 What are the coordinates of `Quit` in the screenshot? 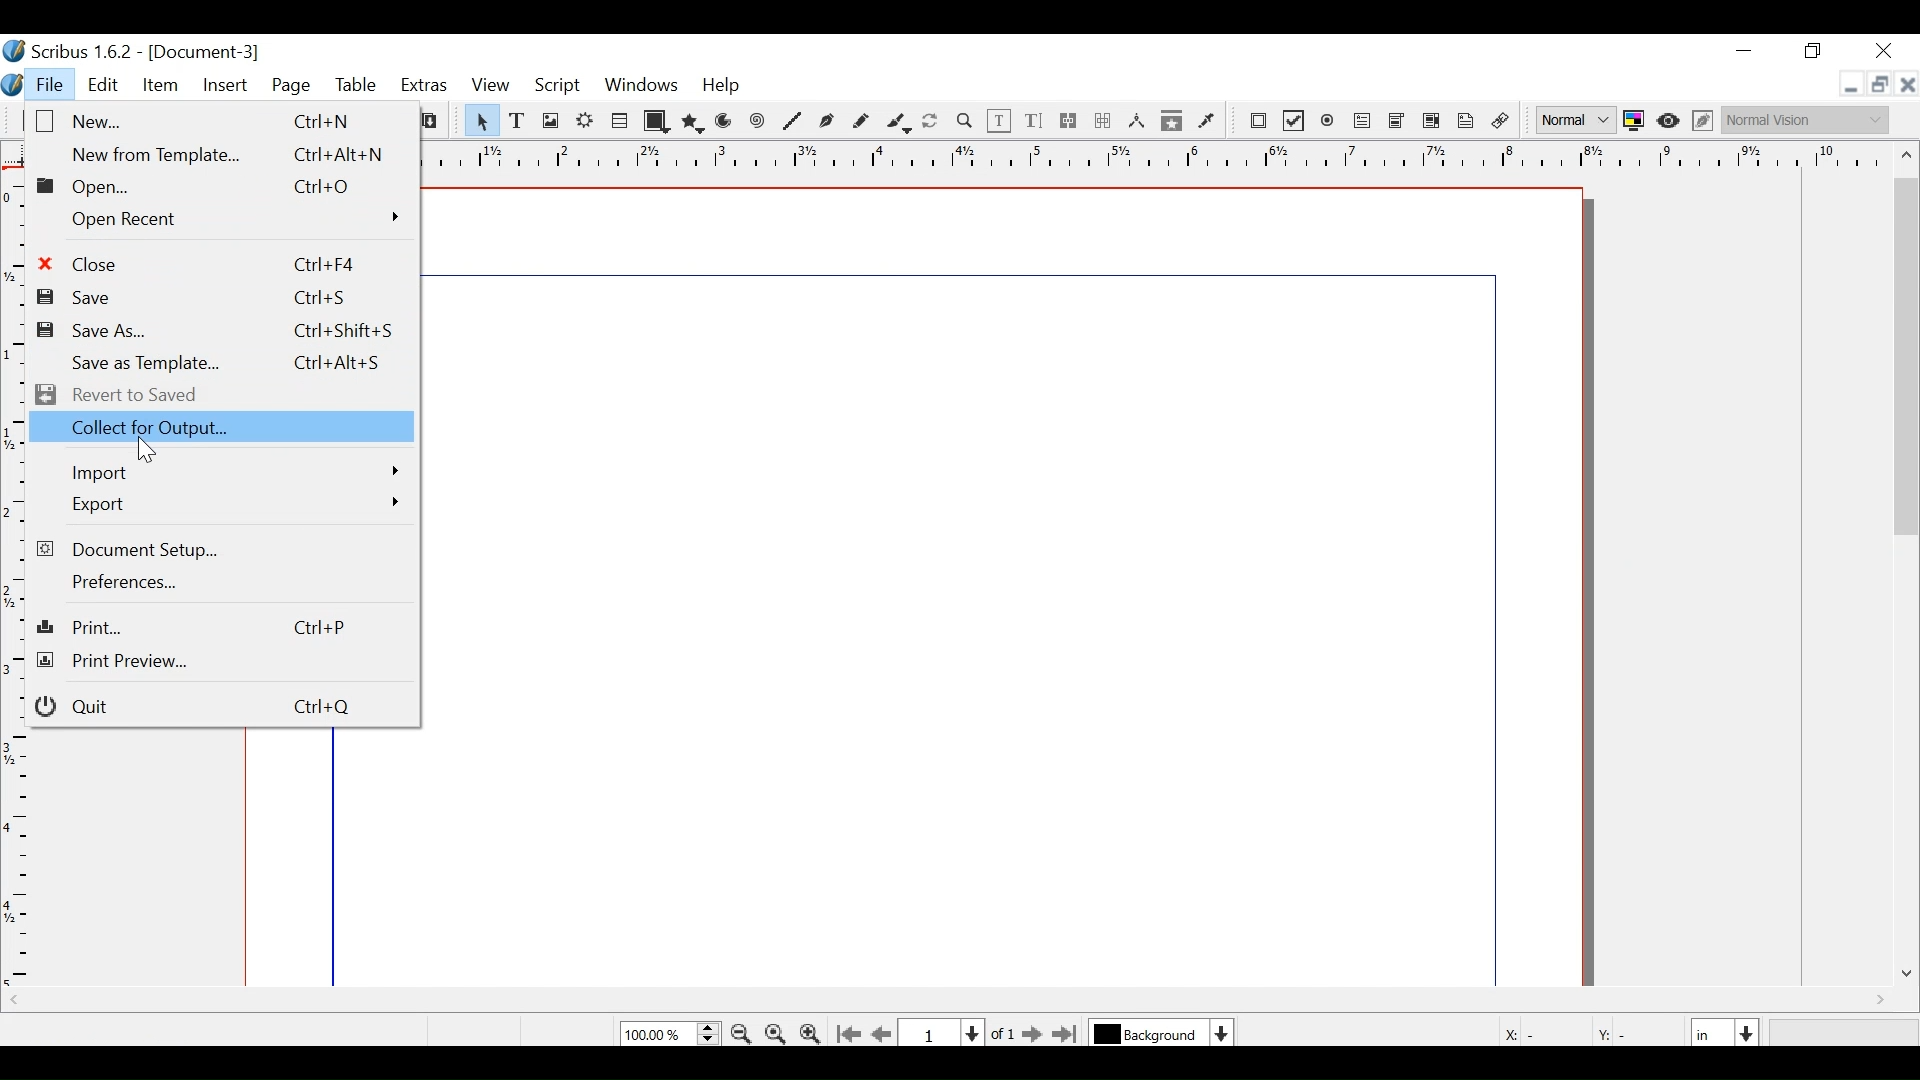 It's located at (213, 706).